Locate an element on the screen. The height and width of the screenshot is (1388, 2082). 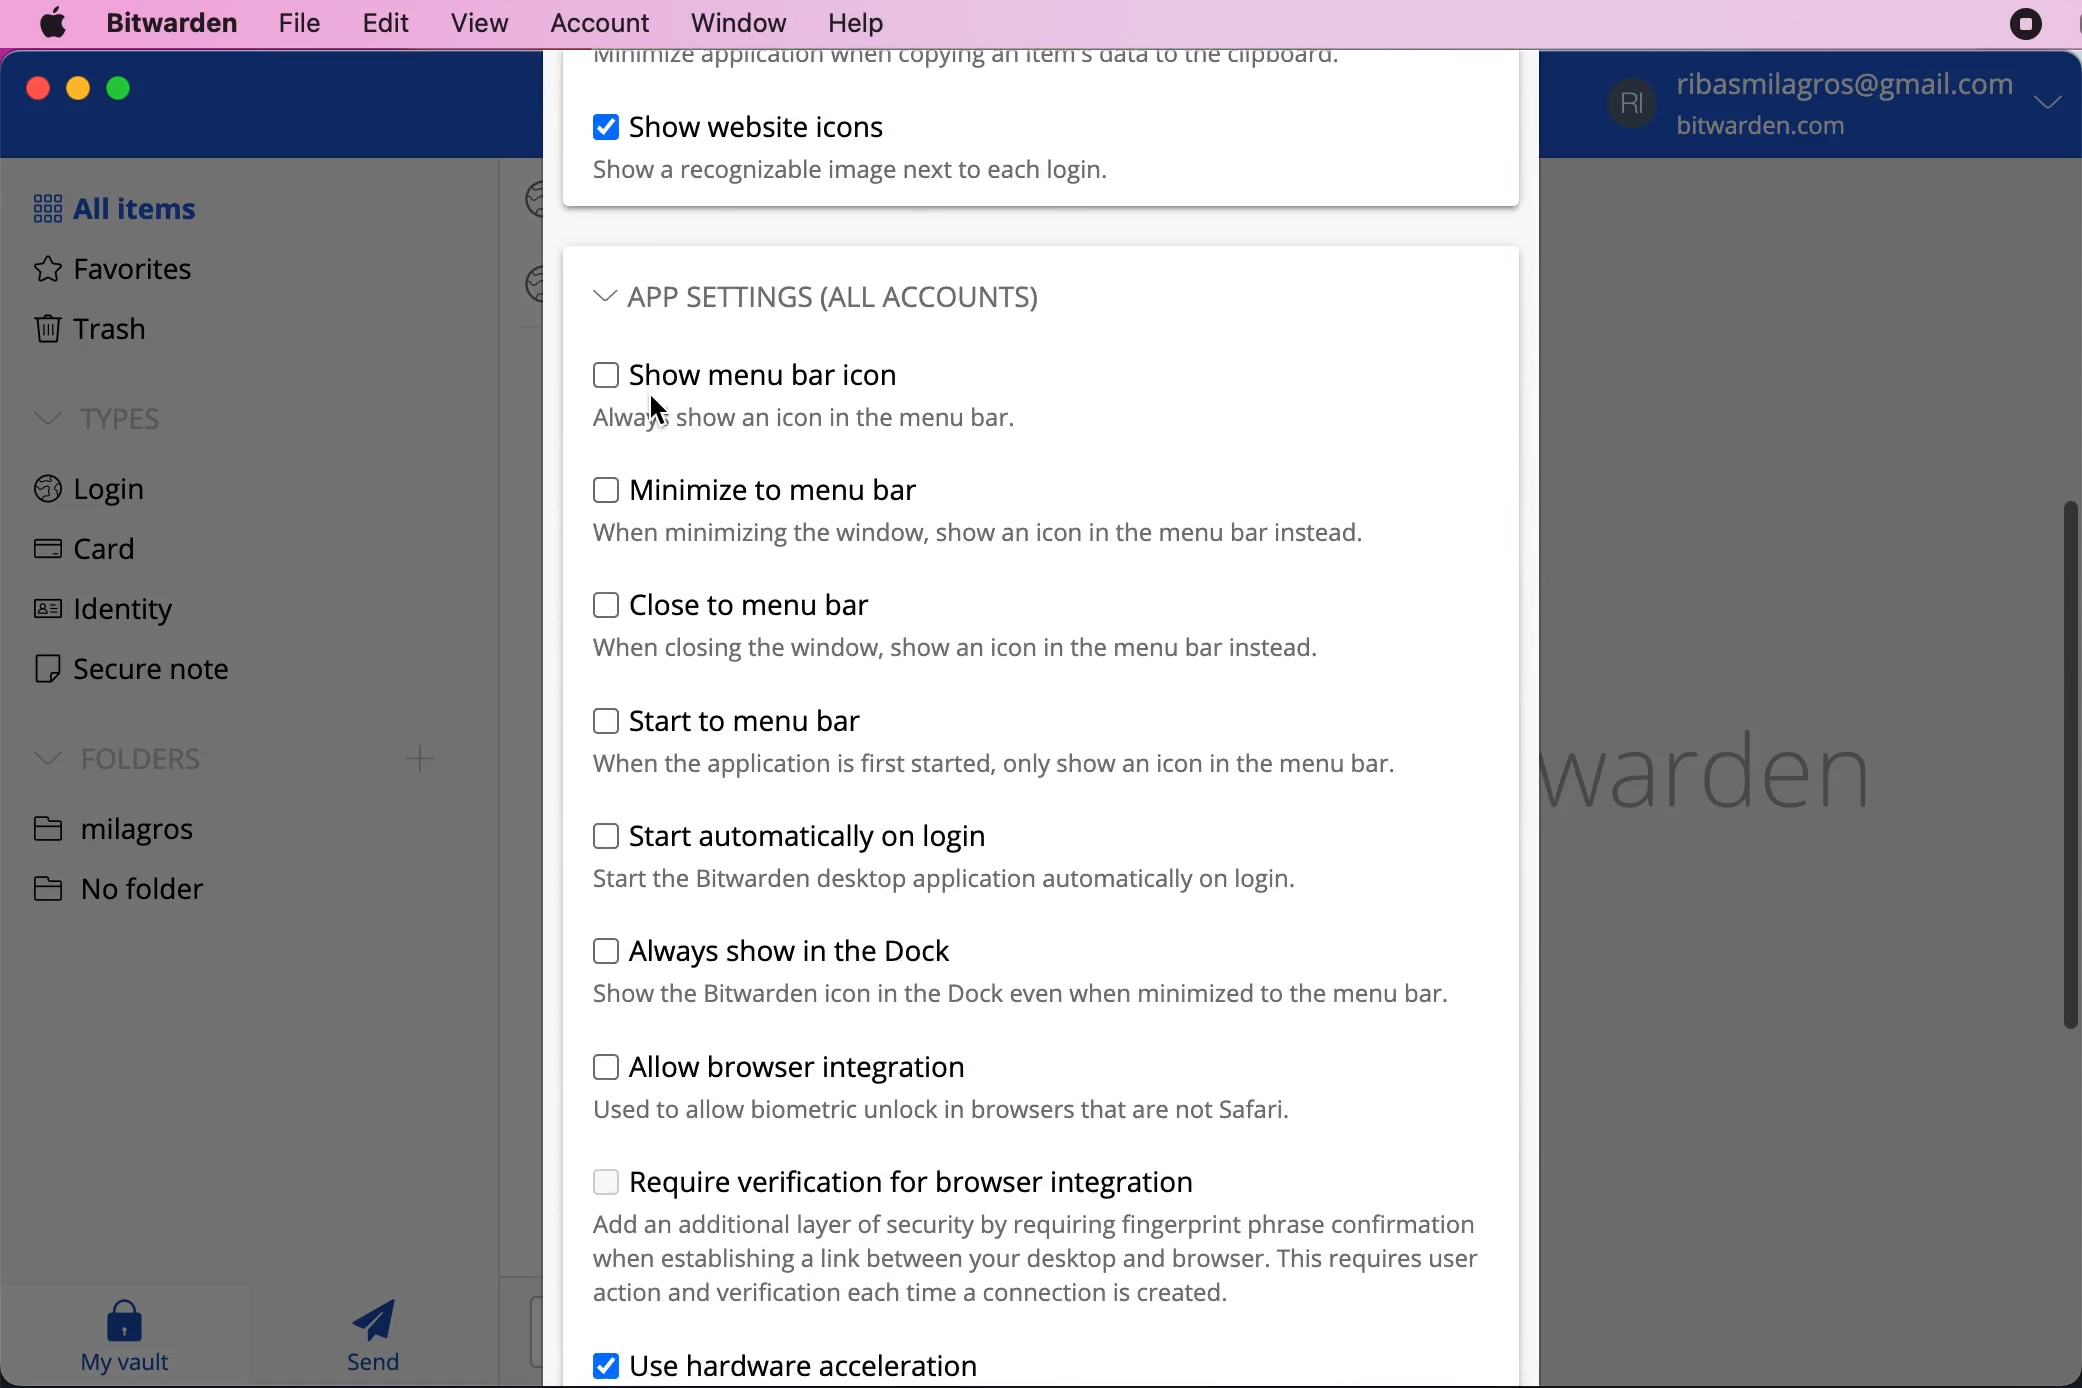
close to menu bar is located at coordinates (994, 626).